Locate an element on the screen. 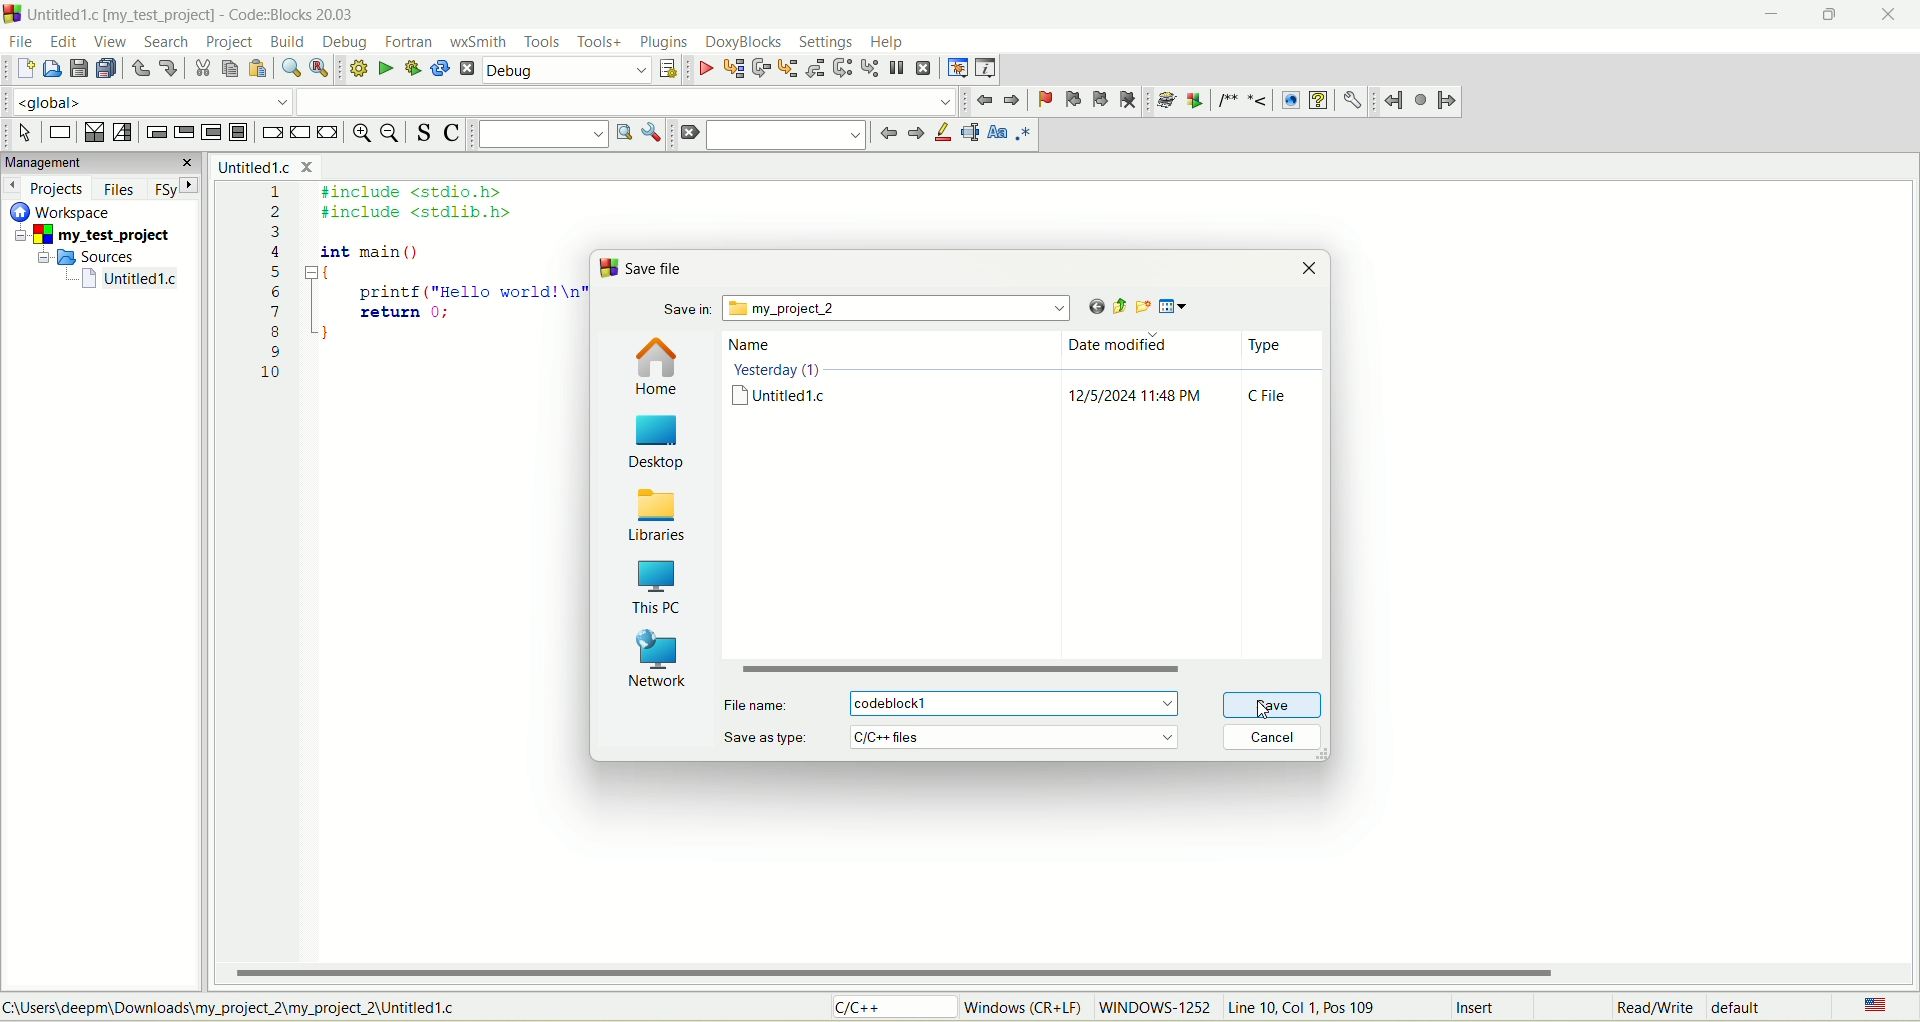 The image size is (1920, 1022). blank space is located at coordinates (787, 133).